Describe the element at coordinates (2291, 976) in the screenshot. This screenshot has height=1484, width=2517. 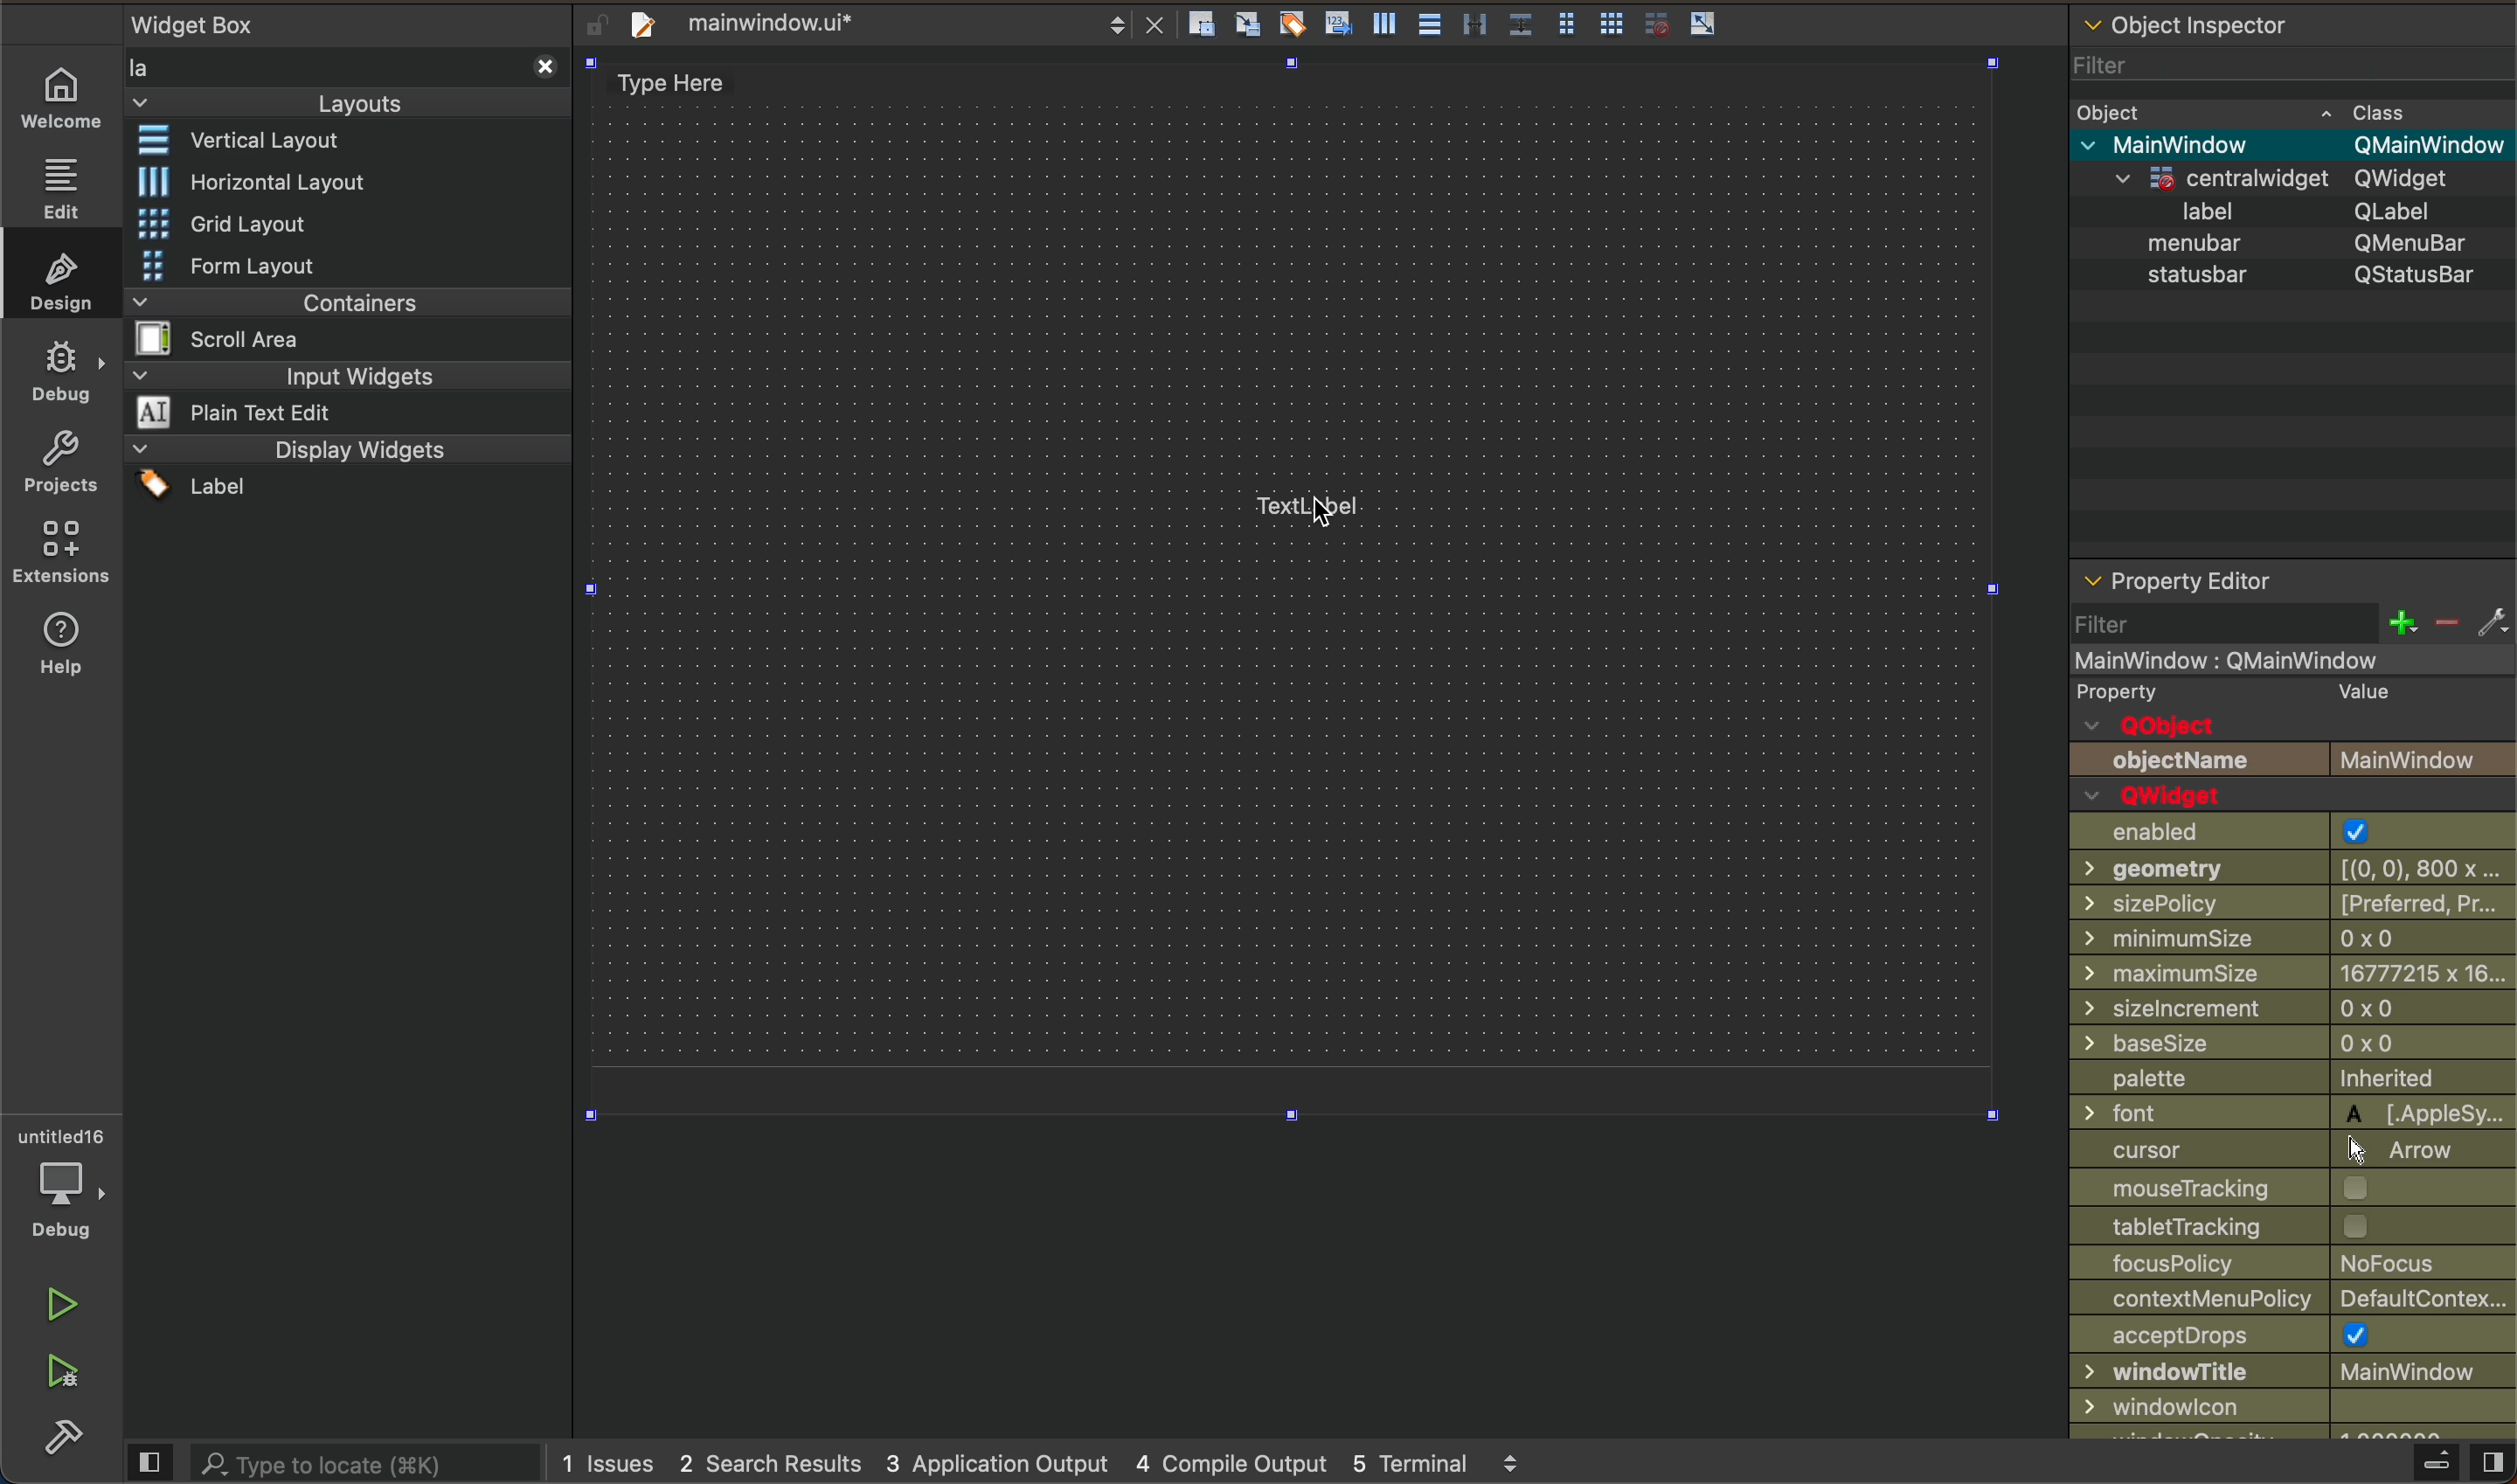
I see `maximum size` at that location.